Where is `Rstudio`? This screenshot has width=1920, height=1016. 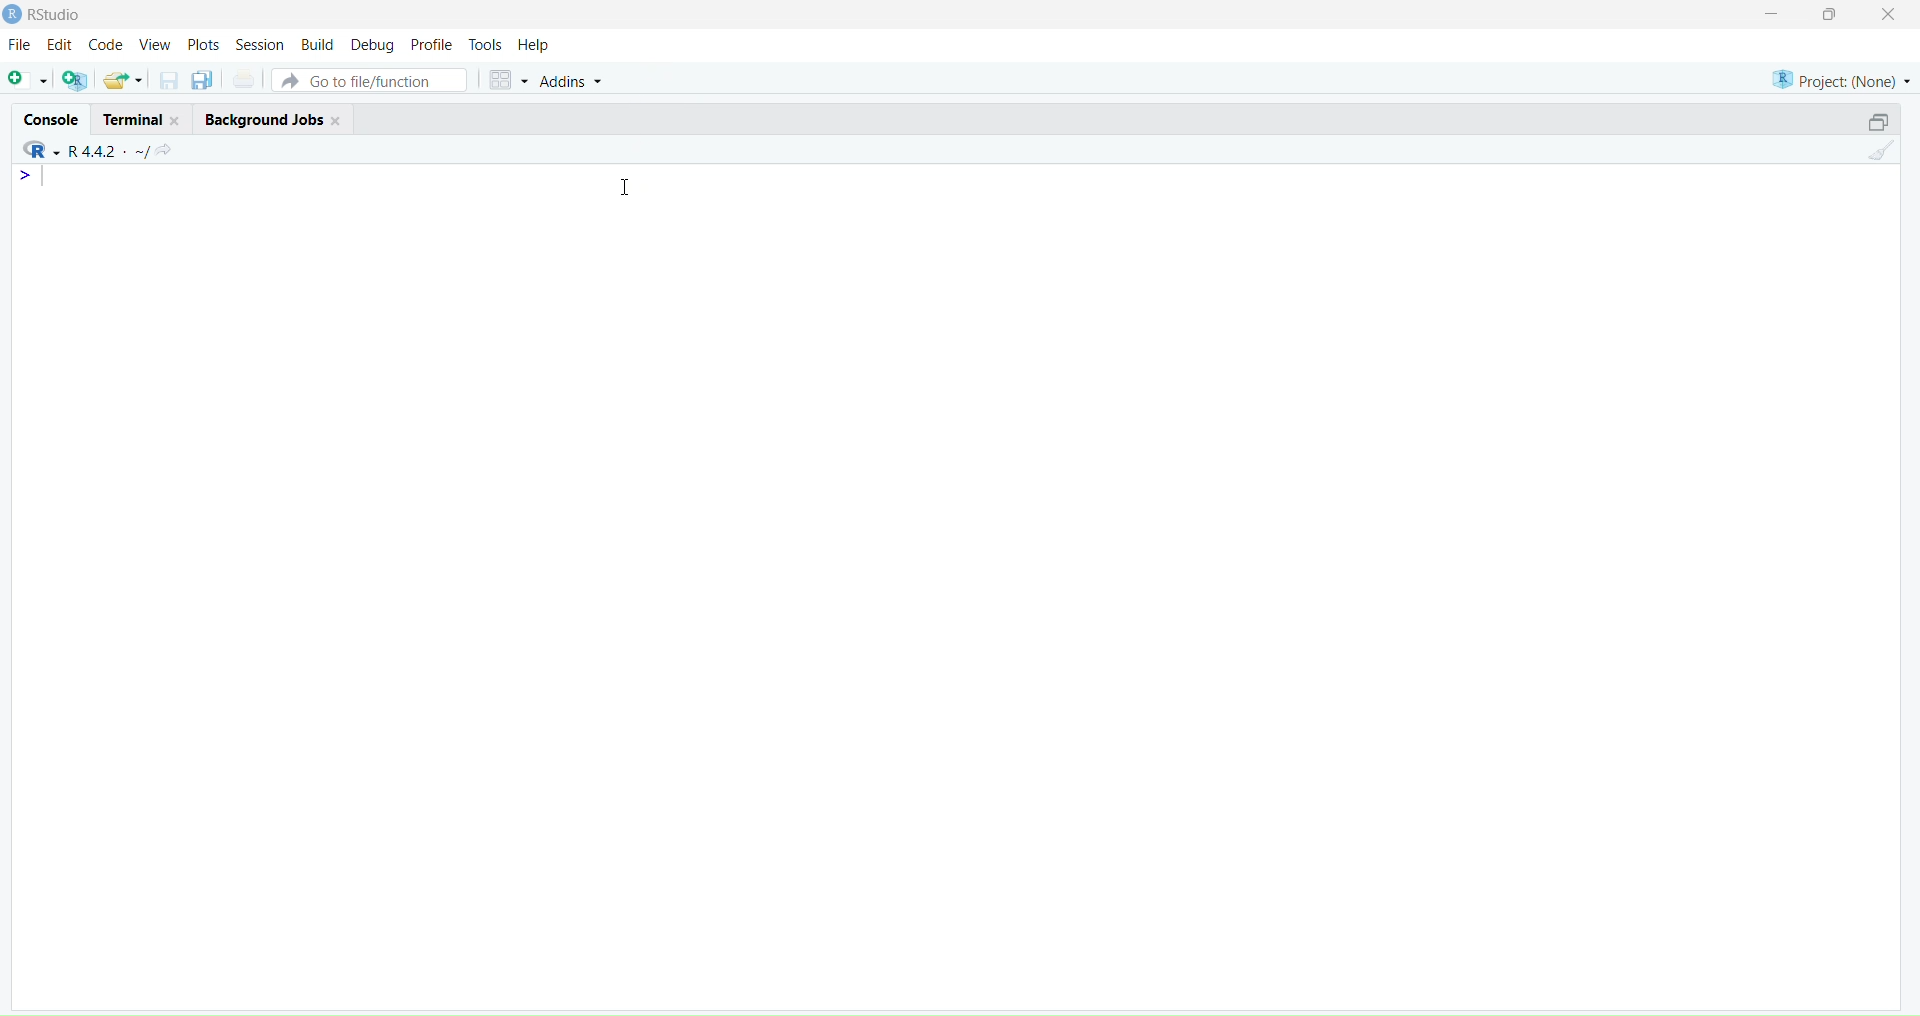 Rstudio is located at coordinates (46, 15).